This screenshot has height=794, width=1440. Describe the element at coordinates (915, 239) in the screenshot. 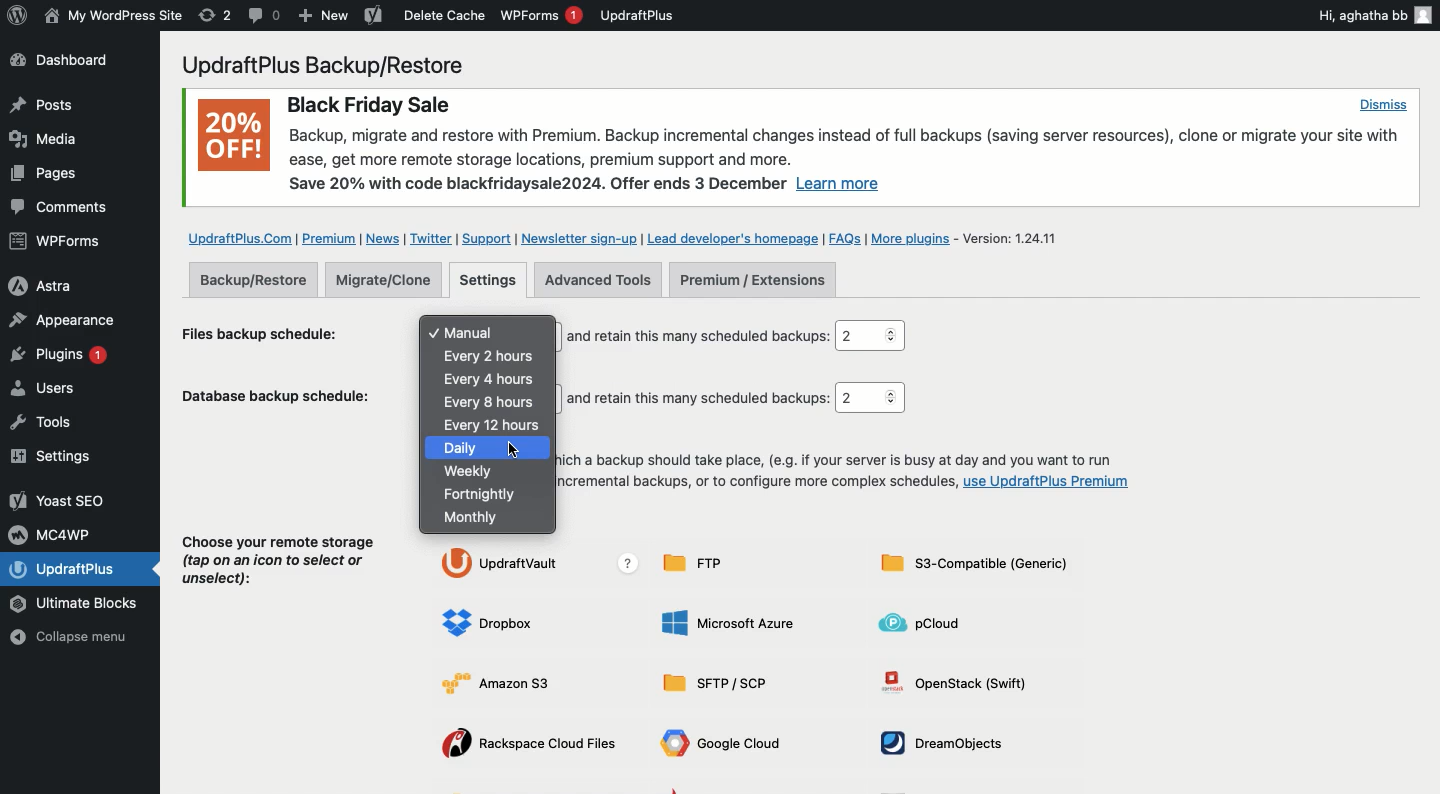

I see `More plugins` at that location.